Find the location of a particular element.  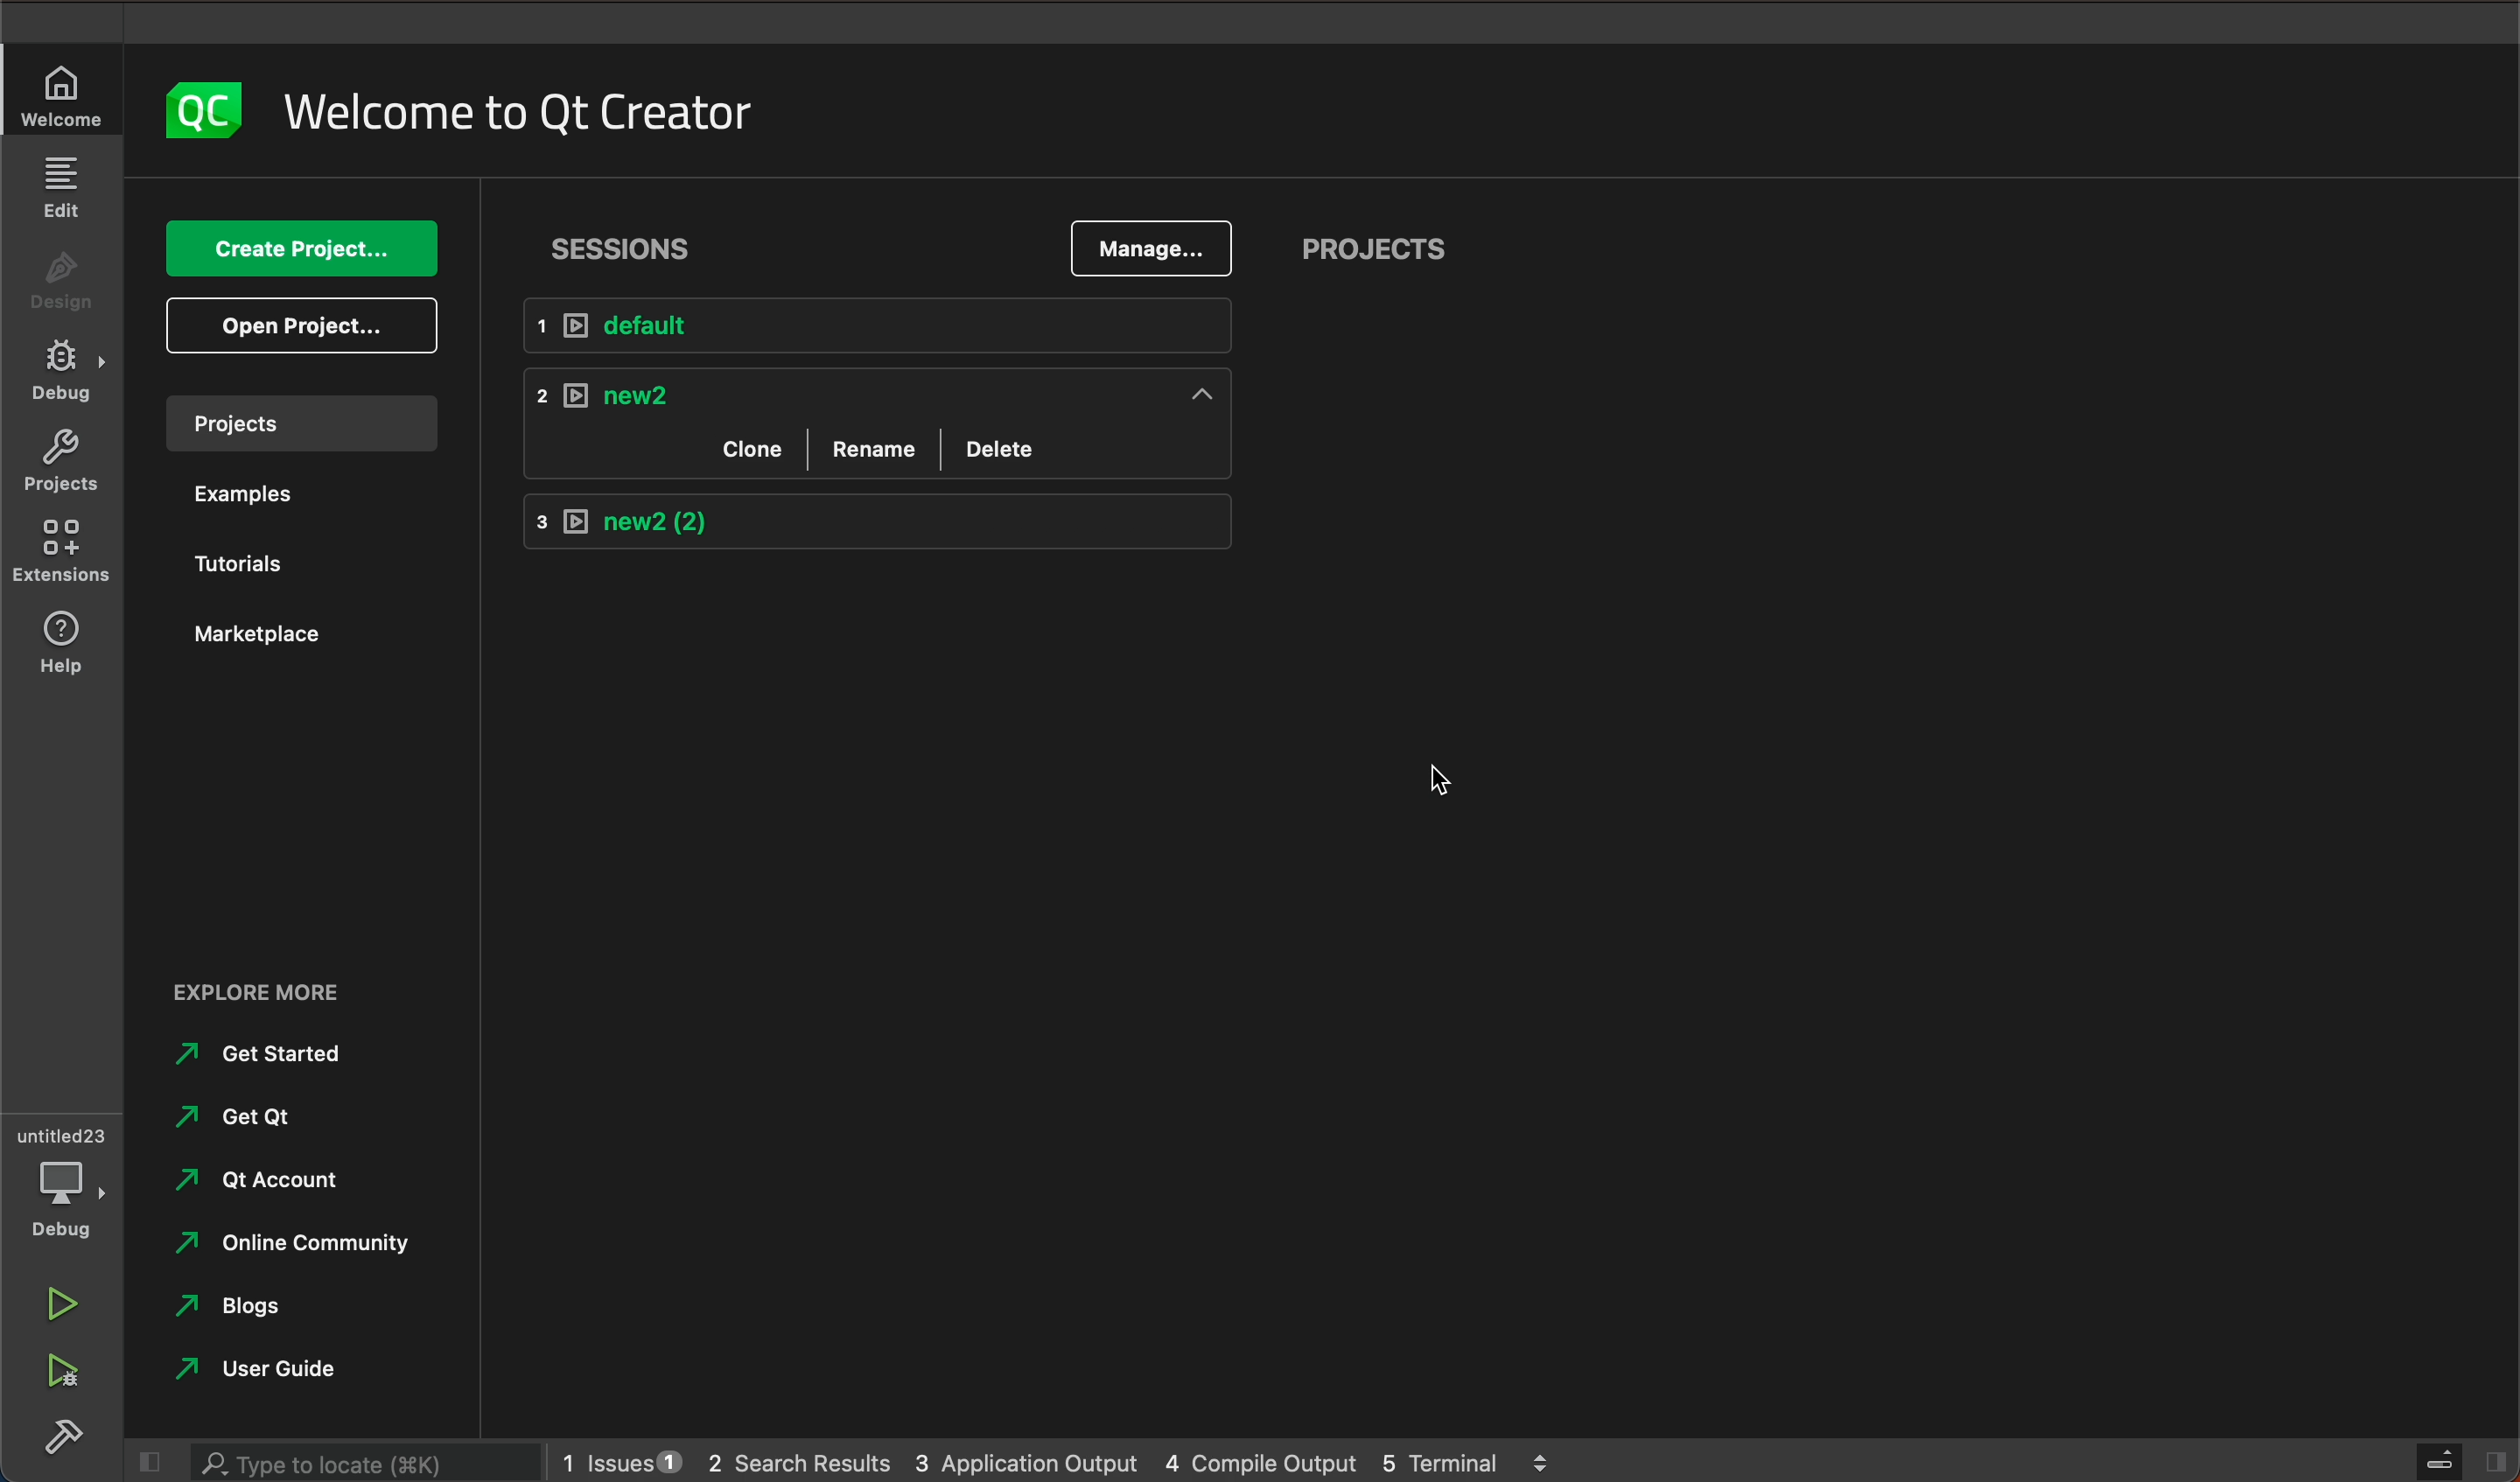

marketplace is located at coordinates (254, 633).